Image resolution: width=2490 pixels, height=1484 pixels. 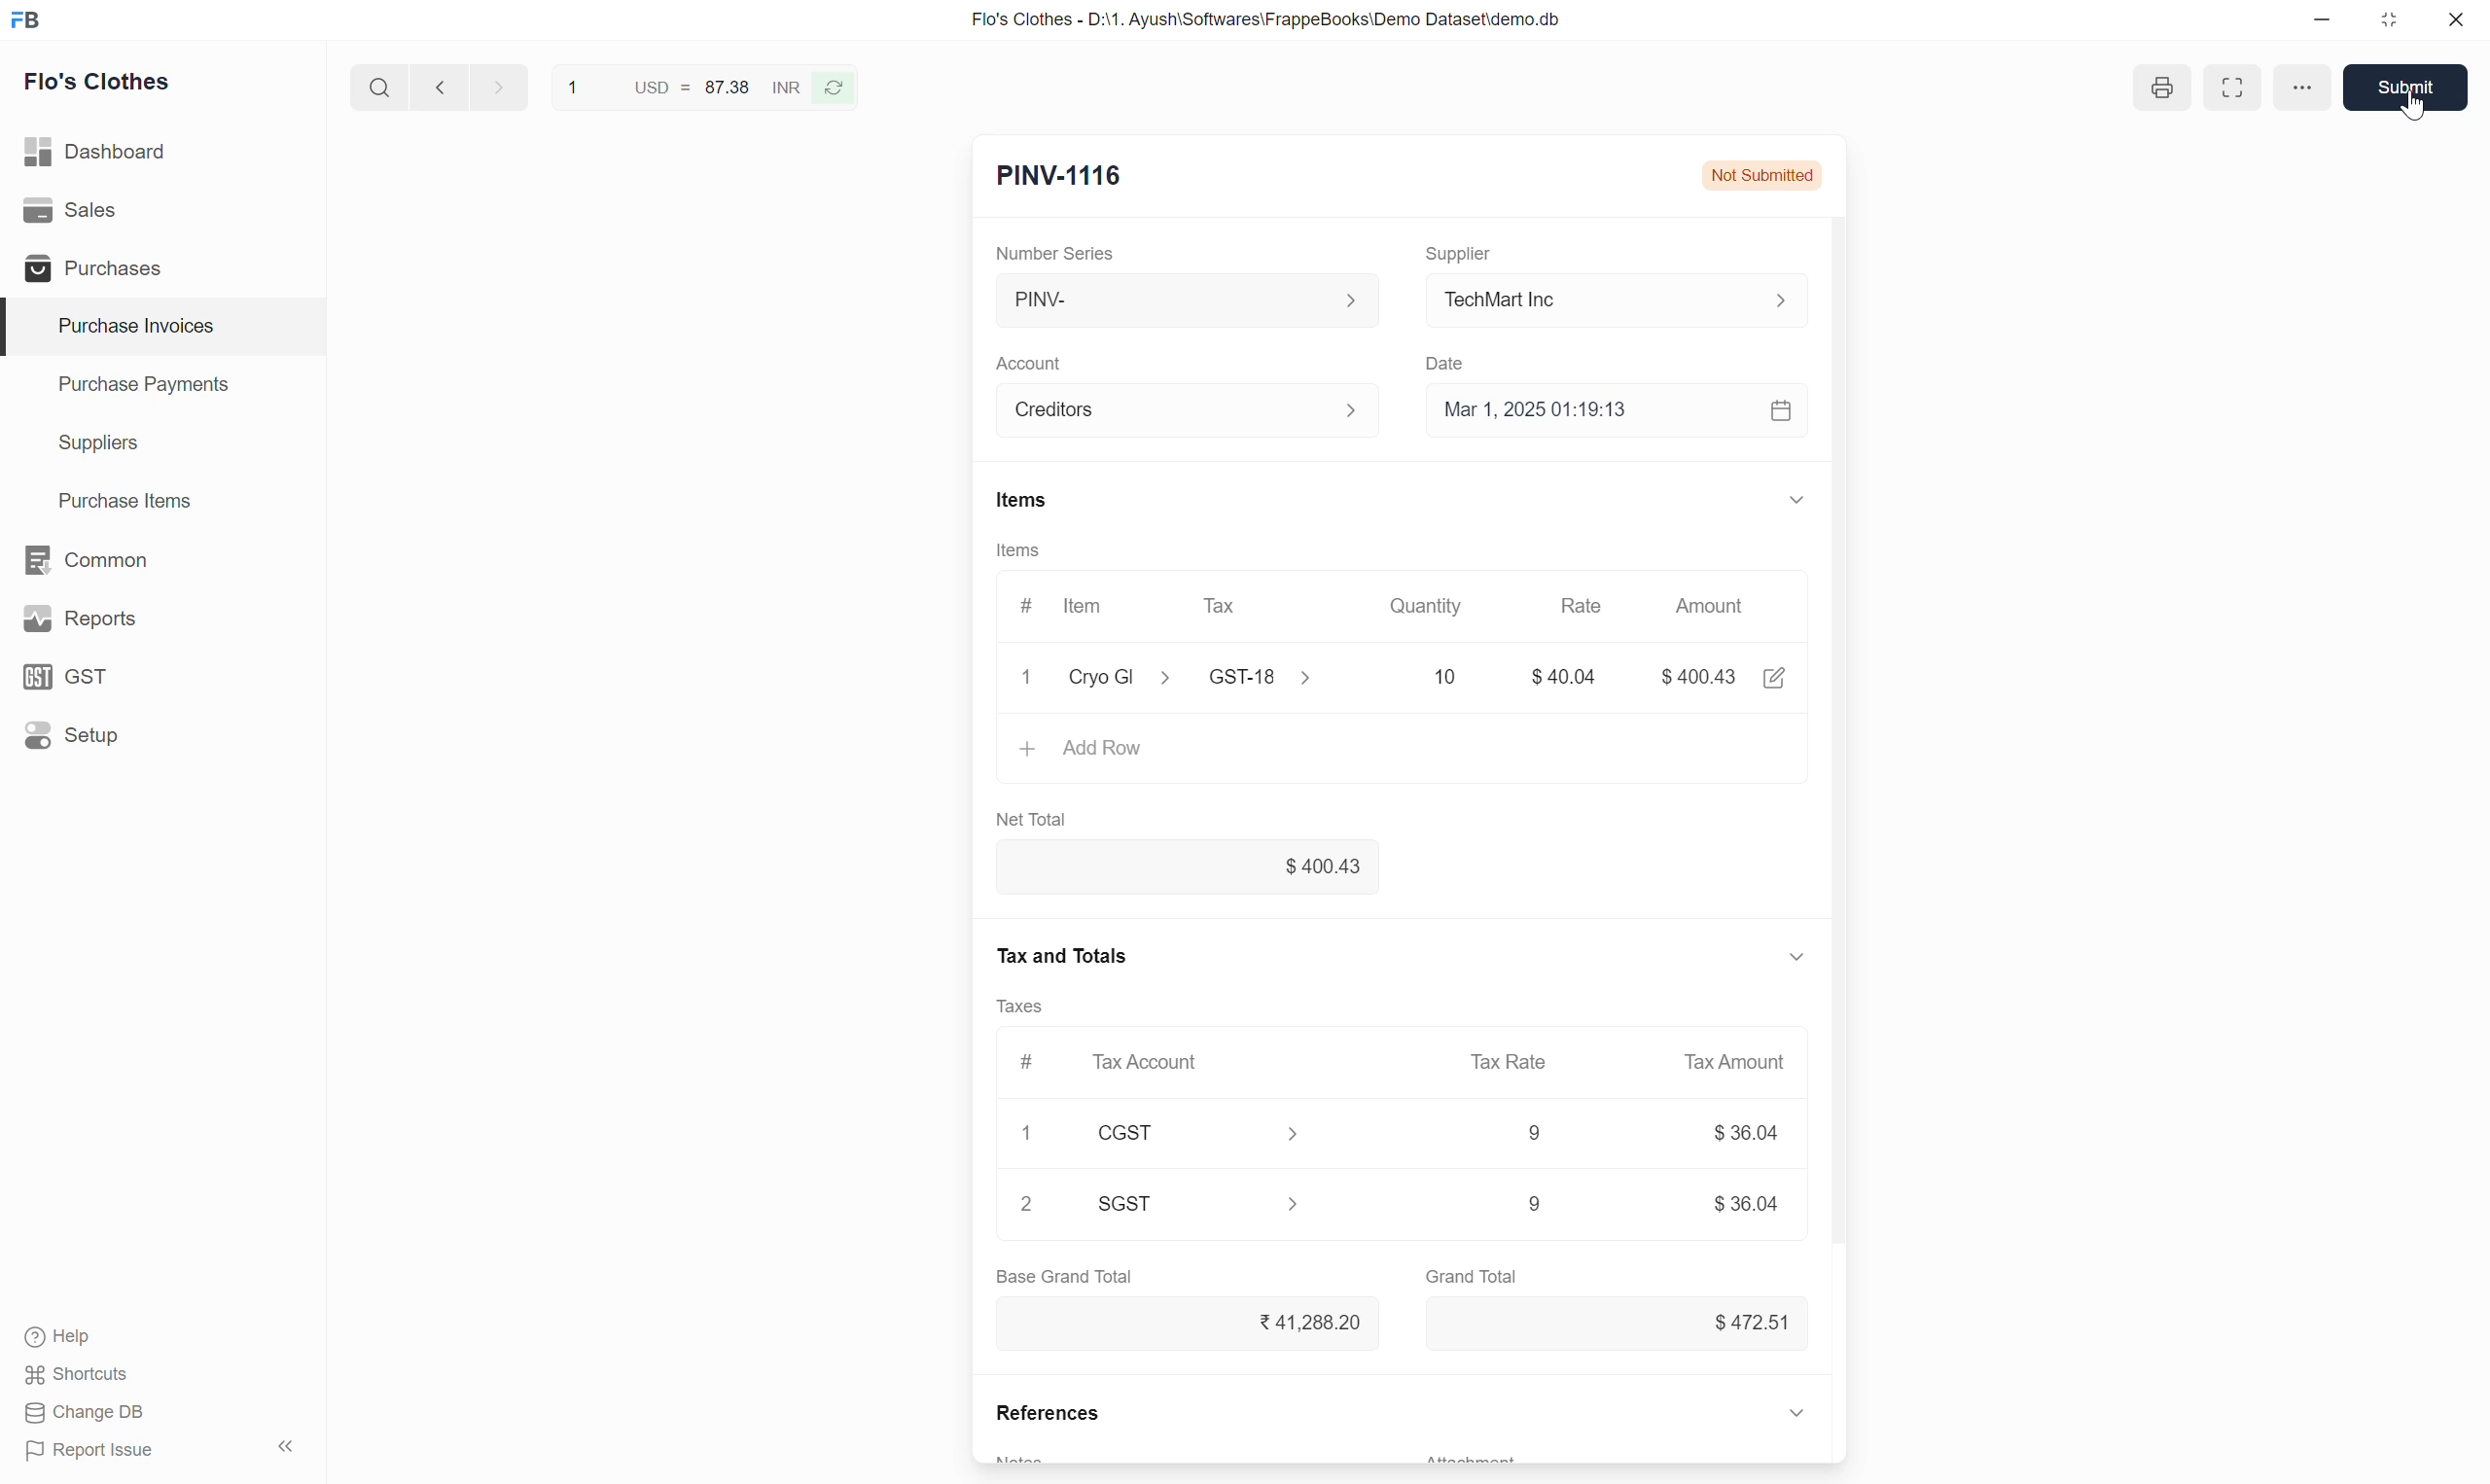 What do you see at coordinates (1468, 245) in the screenshot?
I see `Supplier` at bounding box center [1468, 245].